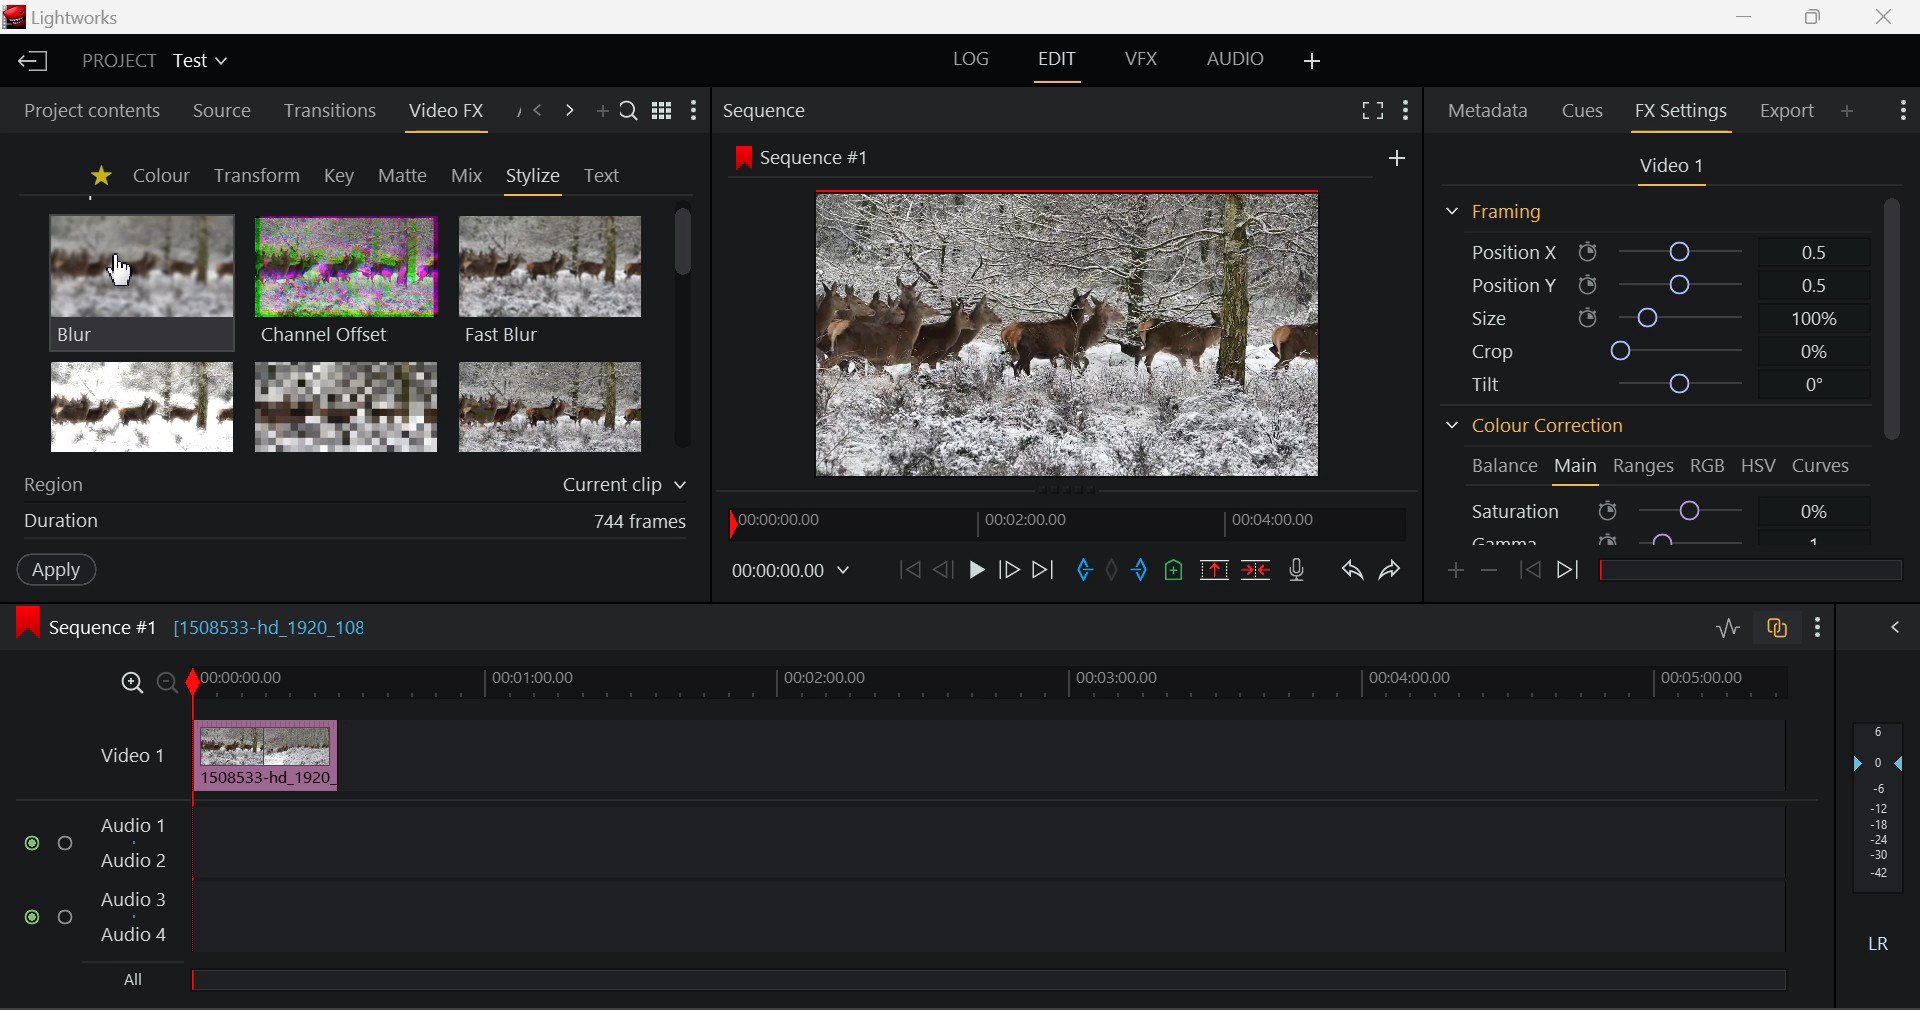 The width and height of the screenshot is (1920, 1010). Describe the element at coordinates (630, 113) in the screenshot. I see `Search` at that location.